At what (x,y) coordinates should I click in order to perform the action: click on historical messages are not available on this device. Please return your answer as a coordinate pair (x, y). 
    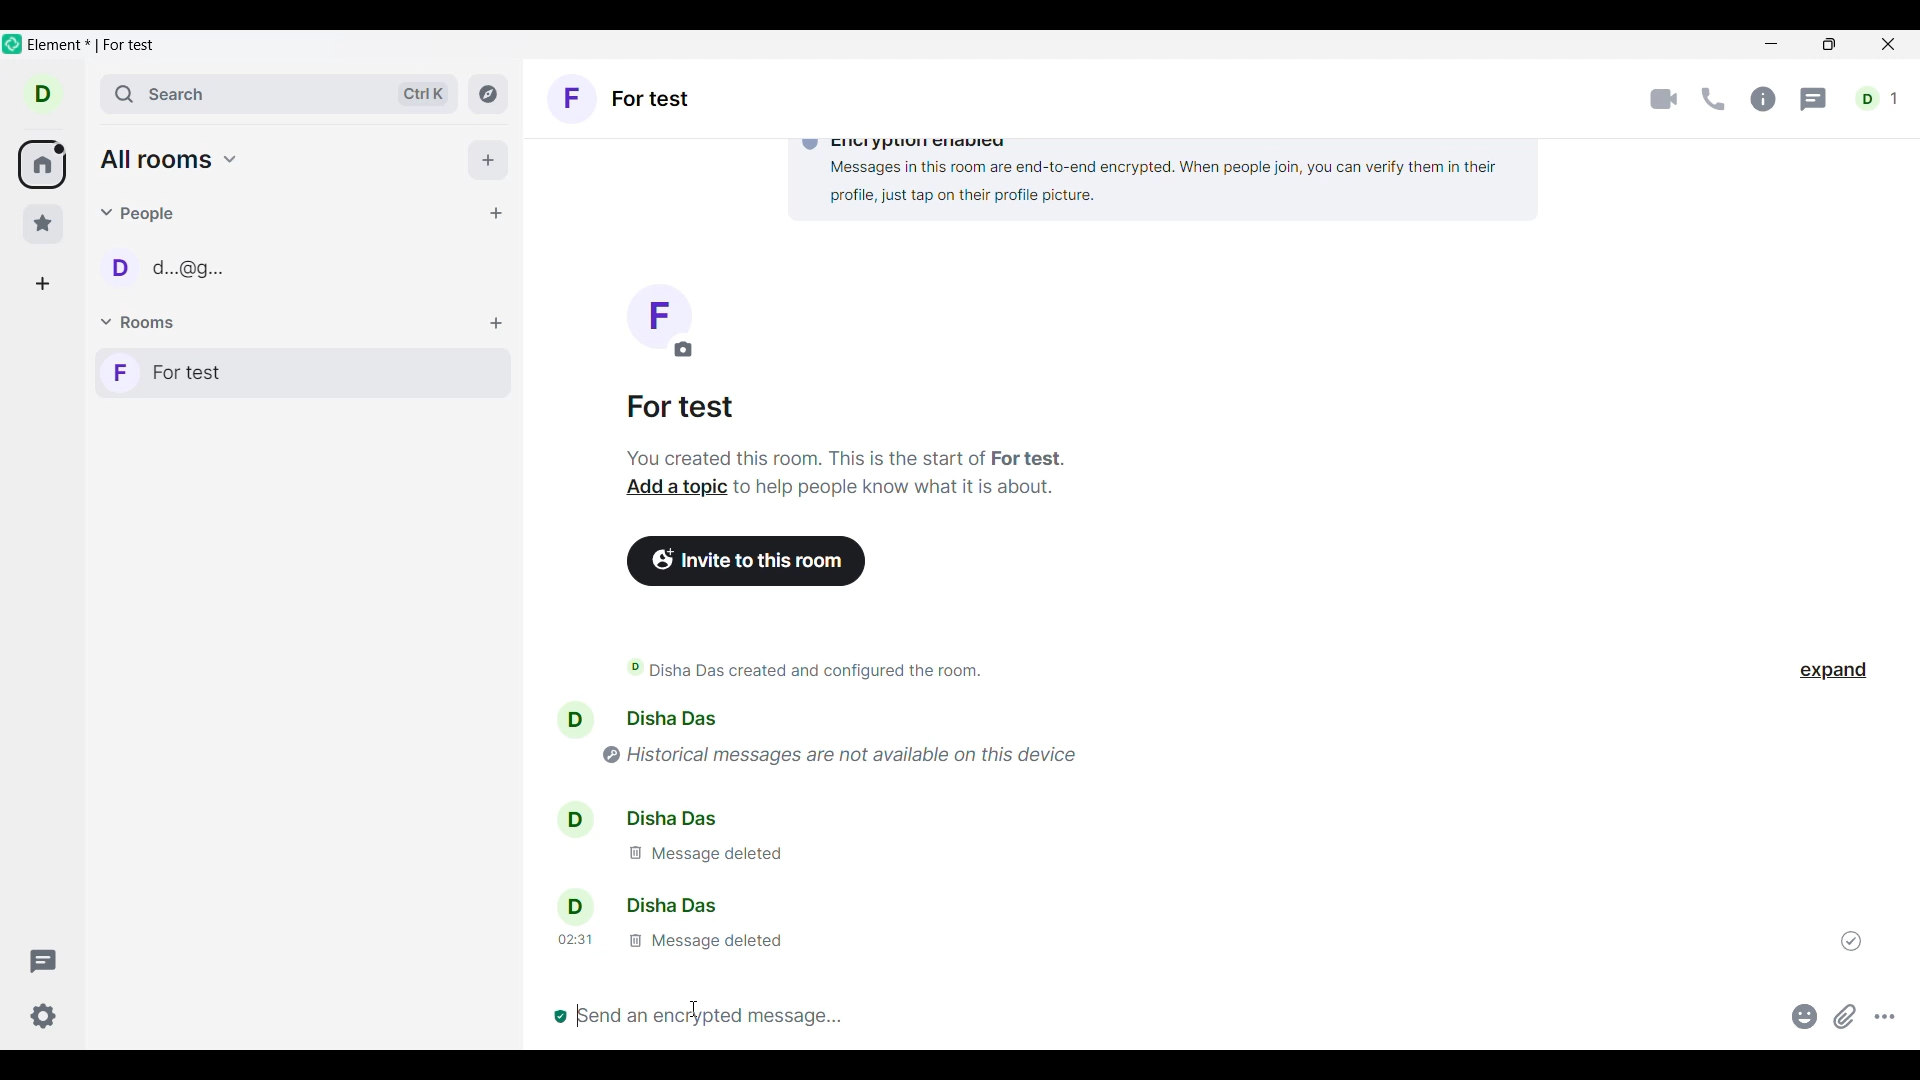
    Looking at the image, I should click on (856, 751).